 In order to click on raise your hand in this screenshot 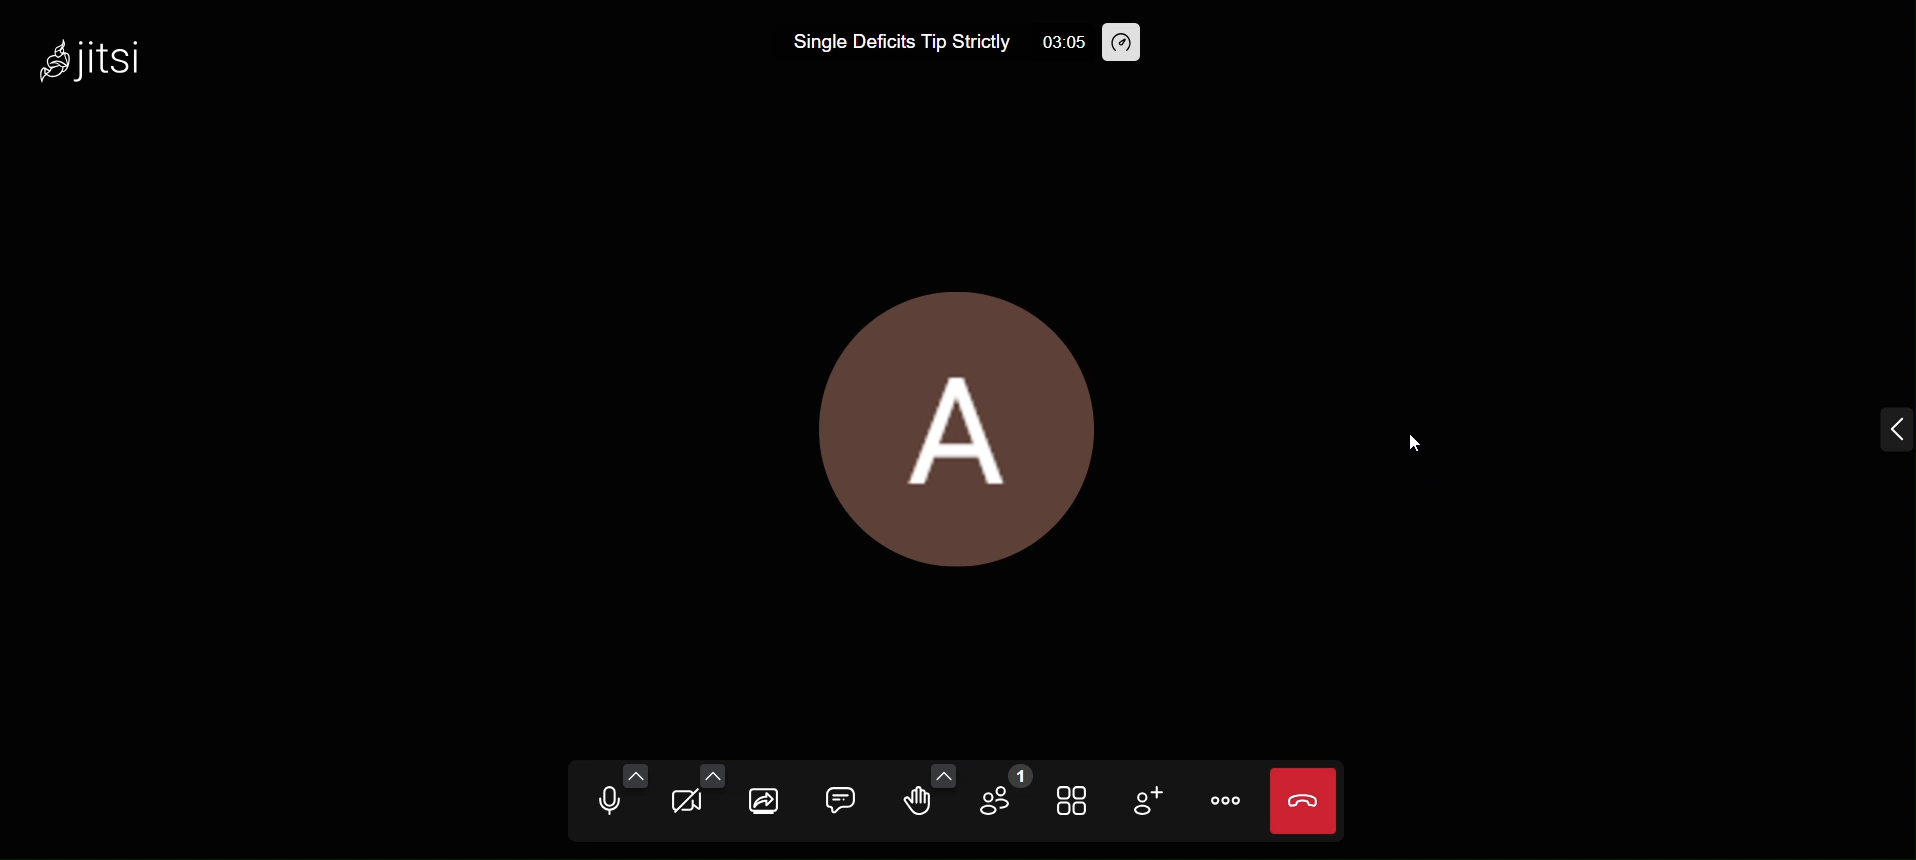, I will do `click(909, 807)`.